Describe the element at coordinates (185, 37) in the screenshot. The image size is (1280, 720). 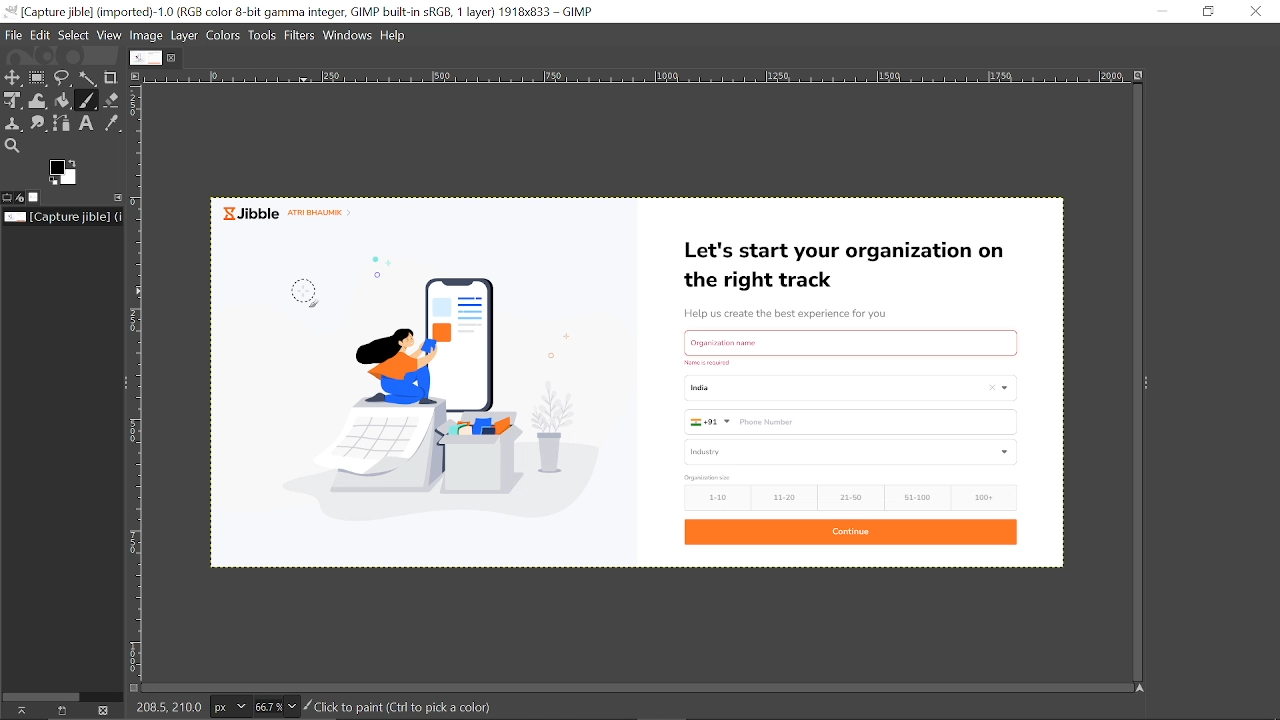
I see `Layer` at that location.